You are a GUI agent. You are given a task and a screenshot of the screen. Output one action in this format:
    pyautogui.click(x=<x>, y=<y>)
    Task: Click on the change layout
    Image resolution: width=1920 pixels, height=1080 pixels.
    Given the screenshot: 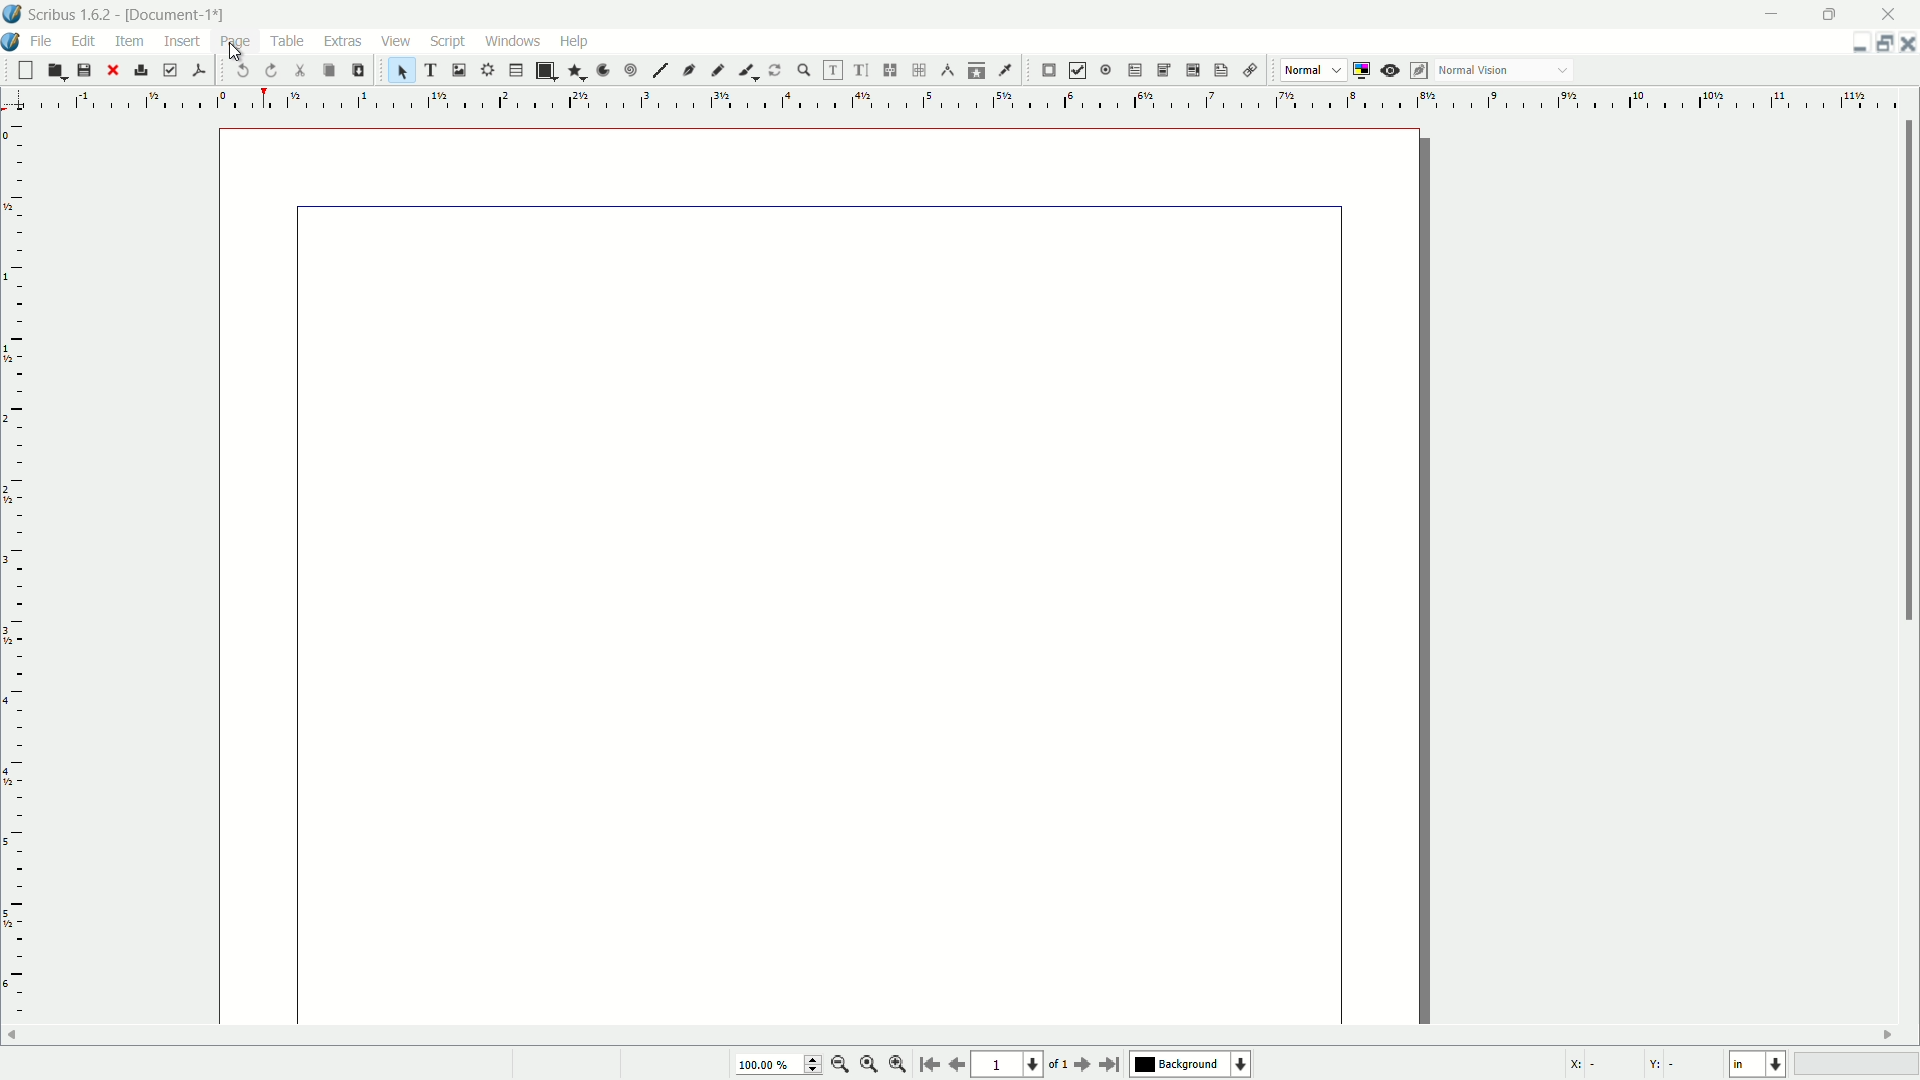 What is the action you would take?
    pyautogui.click(x=1880, y=43)
    